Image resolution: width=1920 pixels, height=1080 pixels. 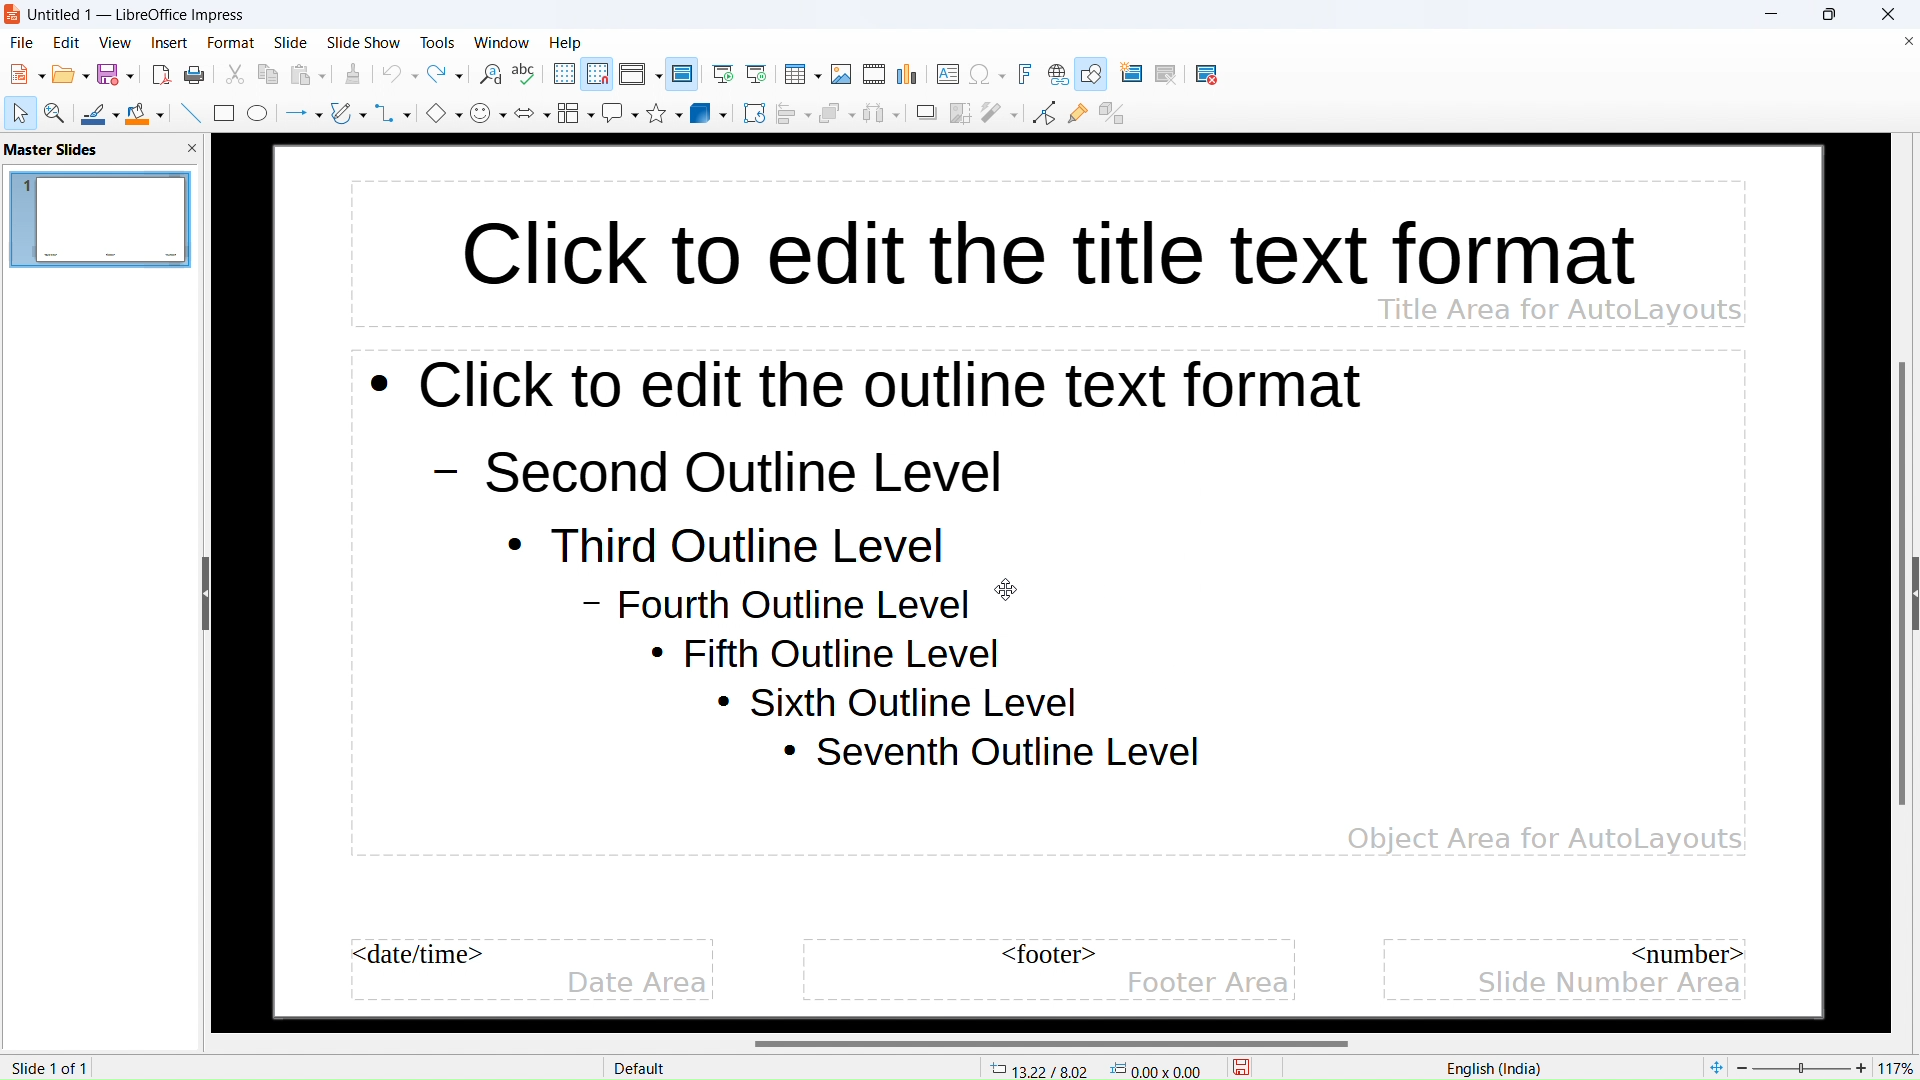 I want to click on insert image, so click(x=842, y=74).